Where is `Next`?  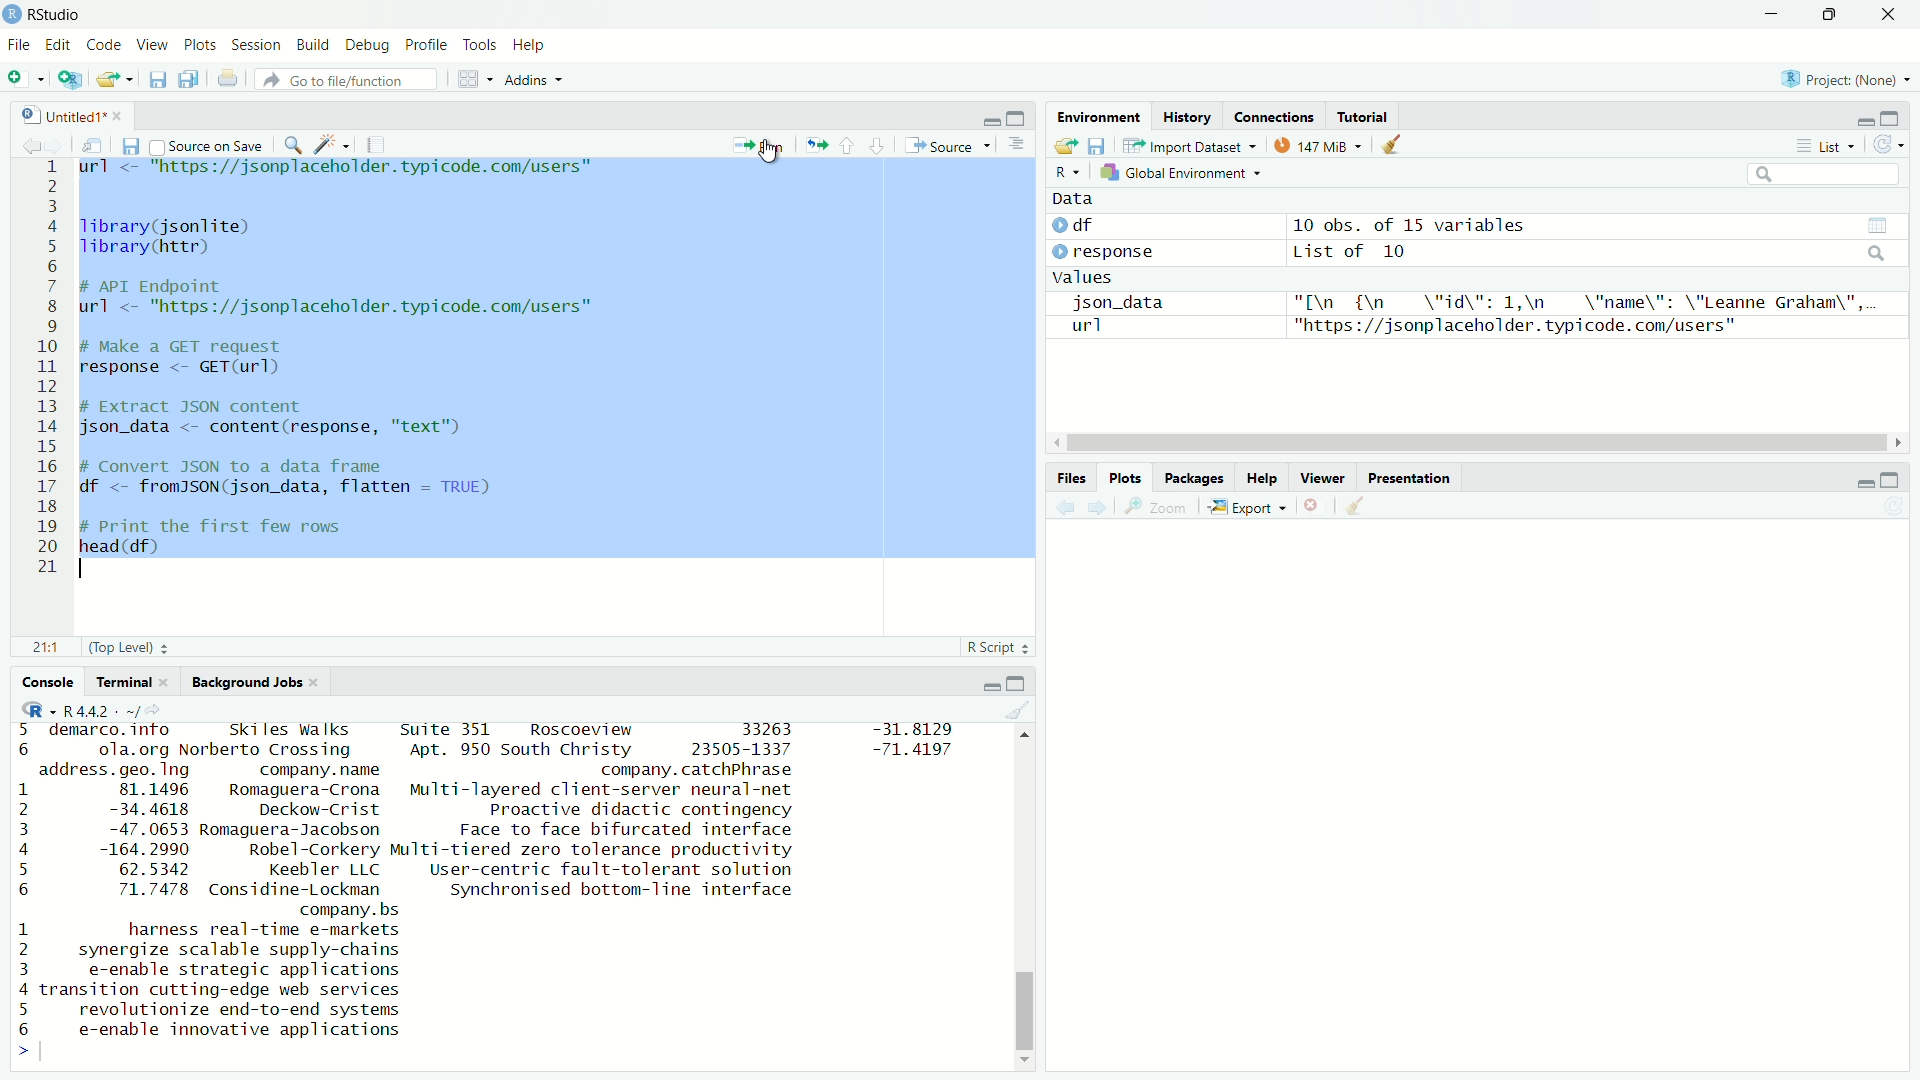 Next is located at coordinates (1100, 509).